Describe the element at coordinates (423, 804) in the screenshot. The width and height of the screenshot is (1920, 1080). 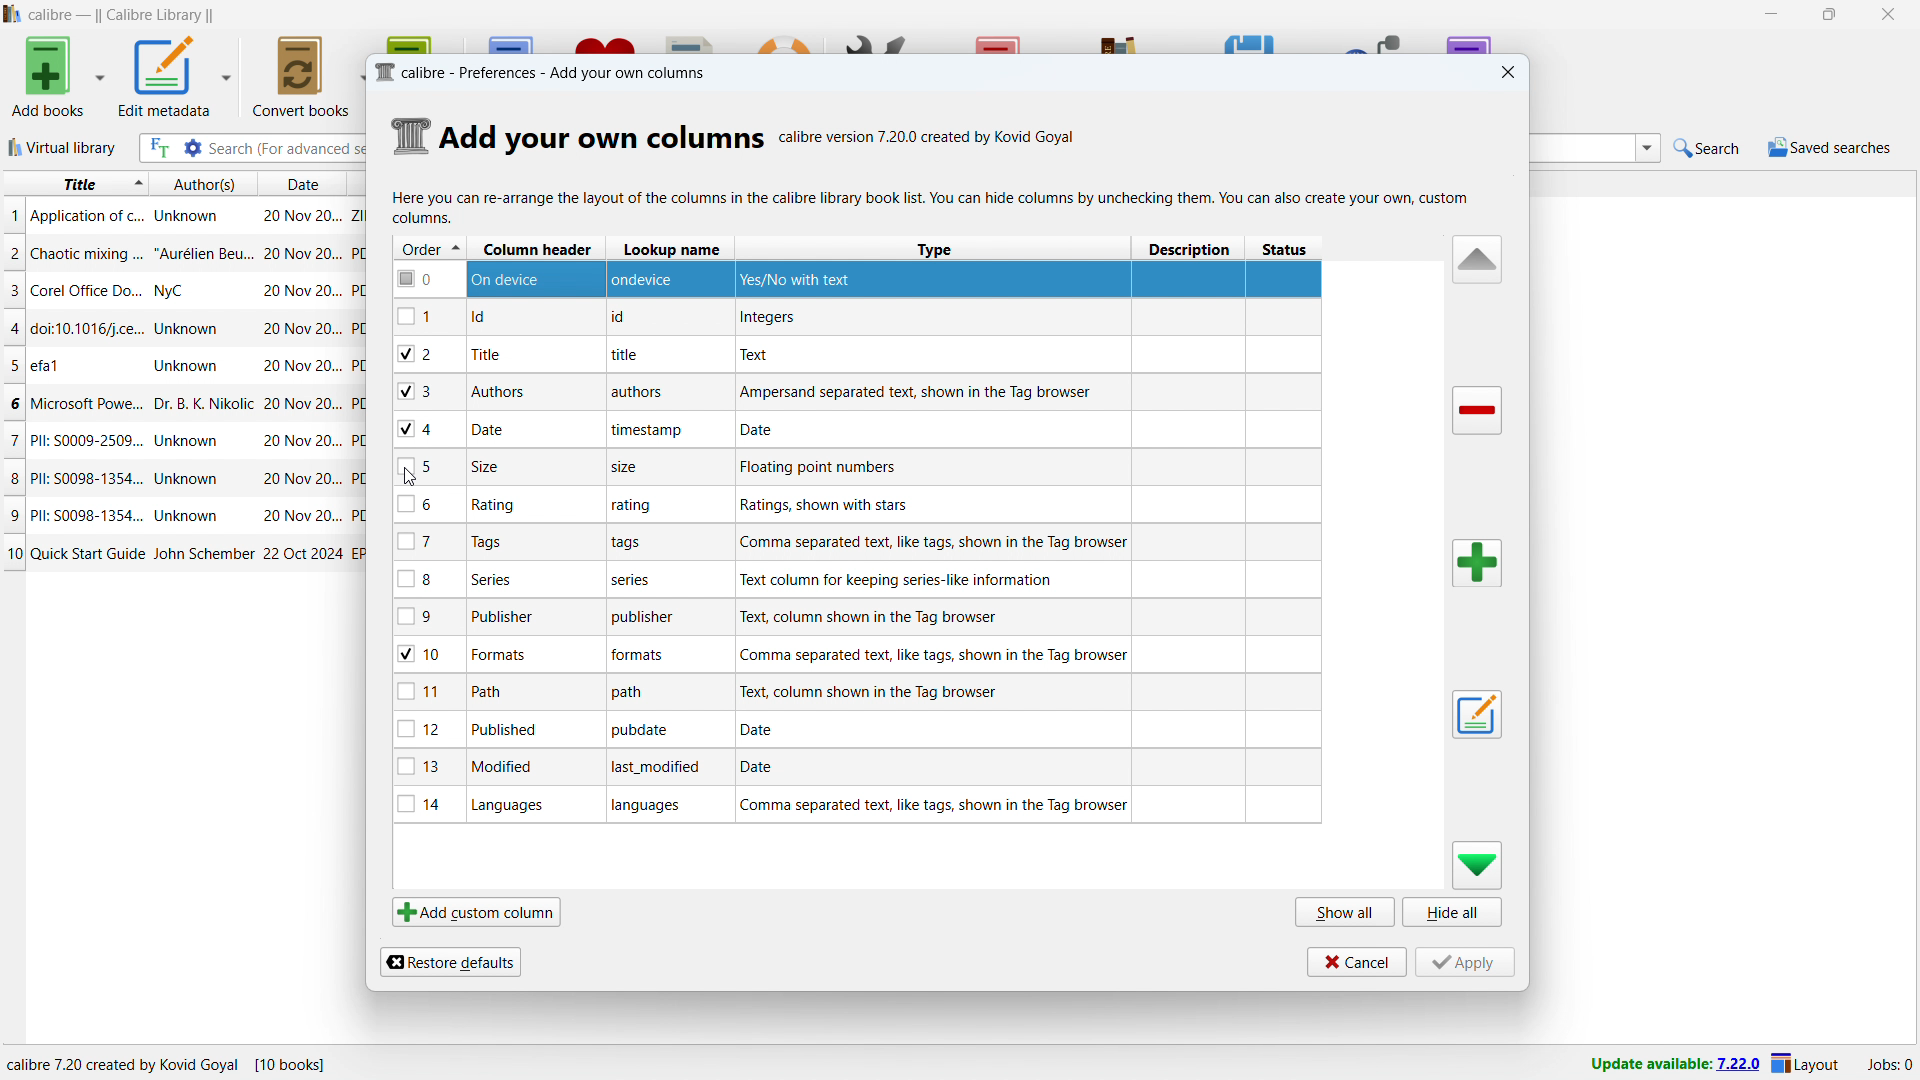
I see `14` at that location.